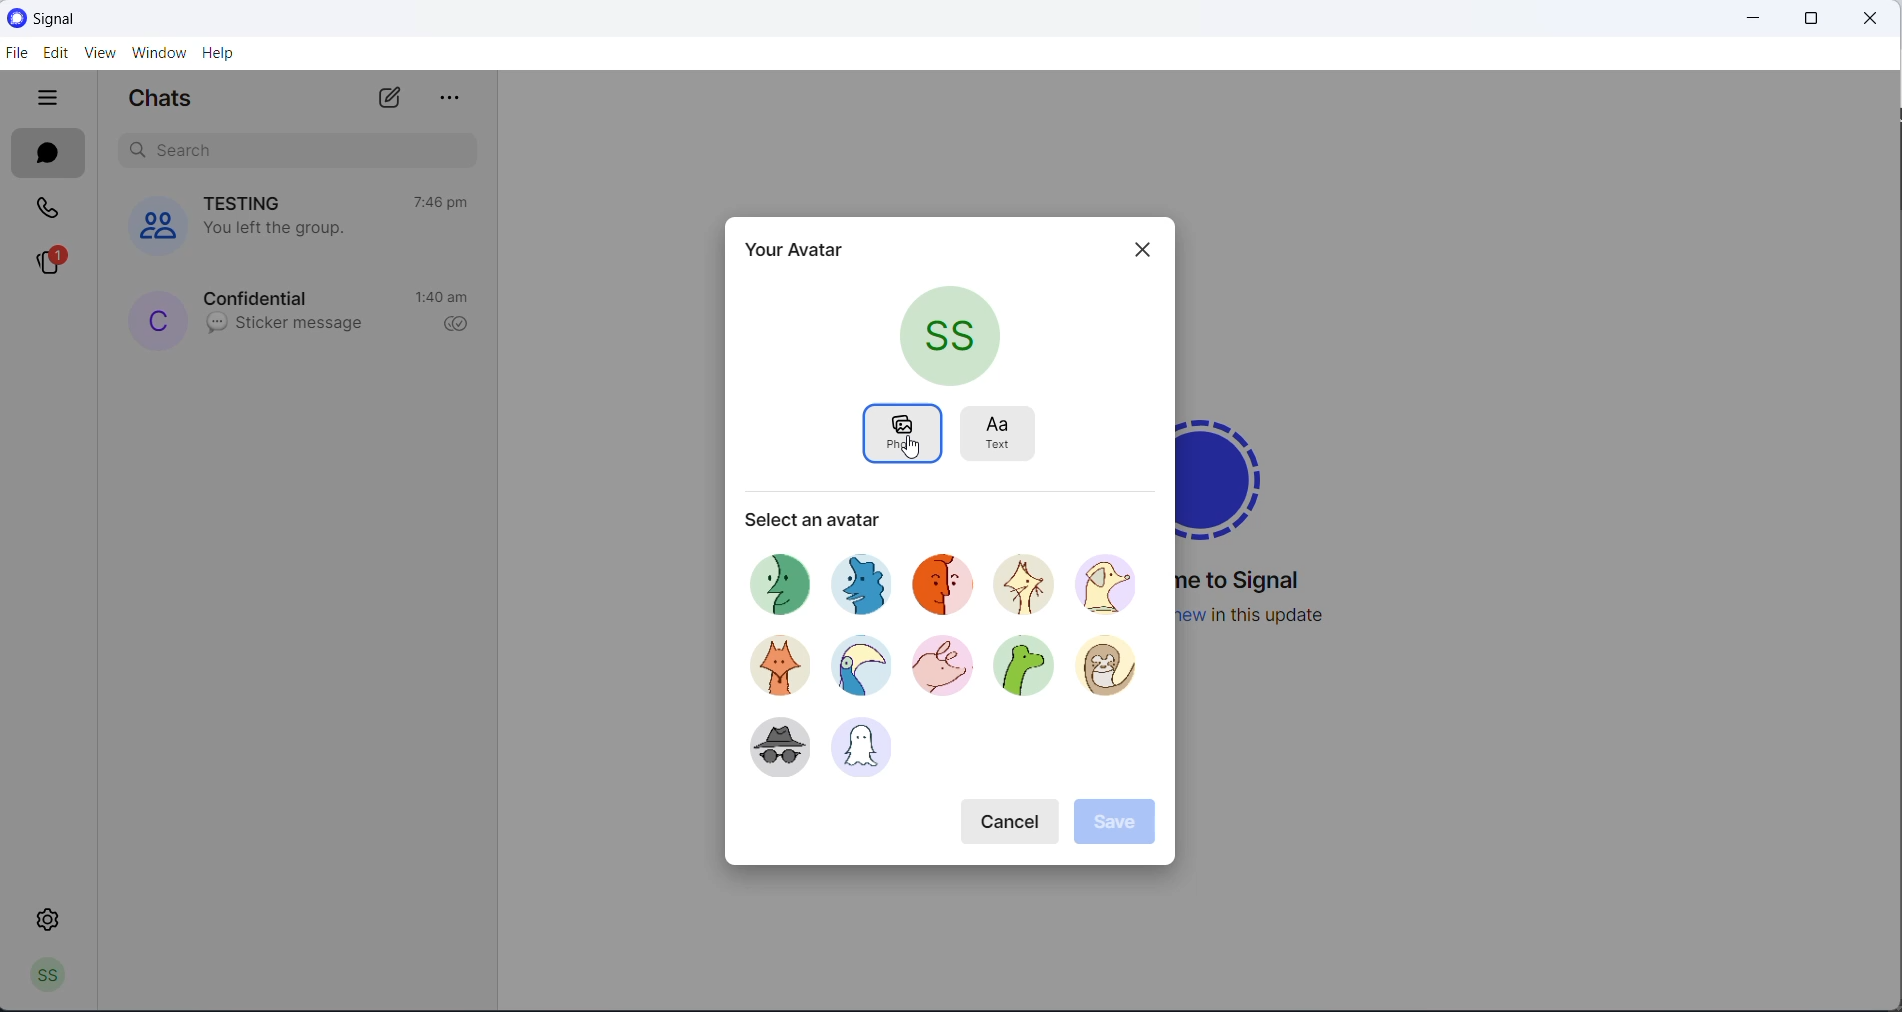 Image resolution: width=1902 pixels, height=1012 pixels. I want to click on avatar, so click(858, 663).